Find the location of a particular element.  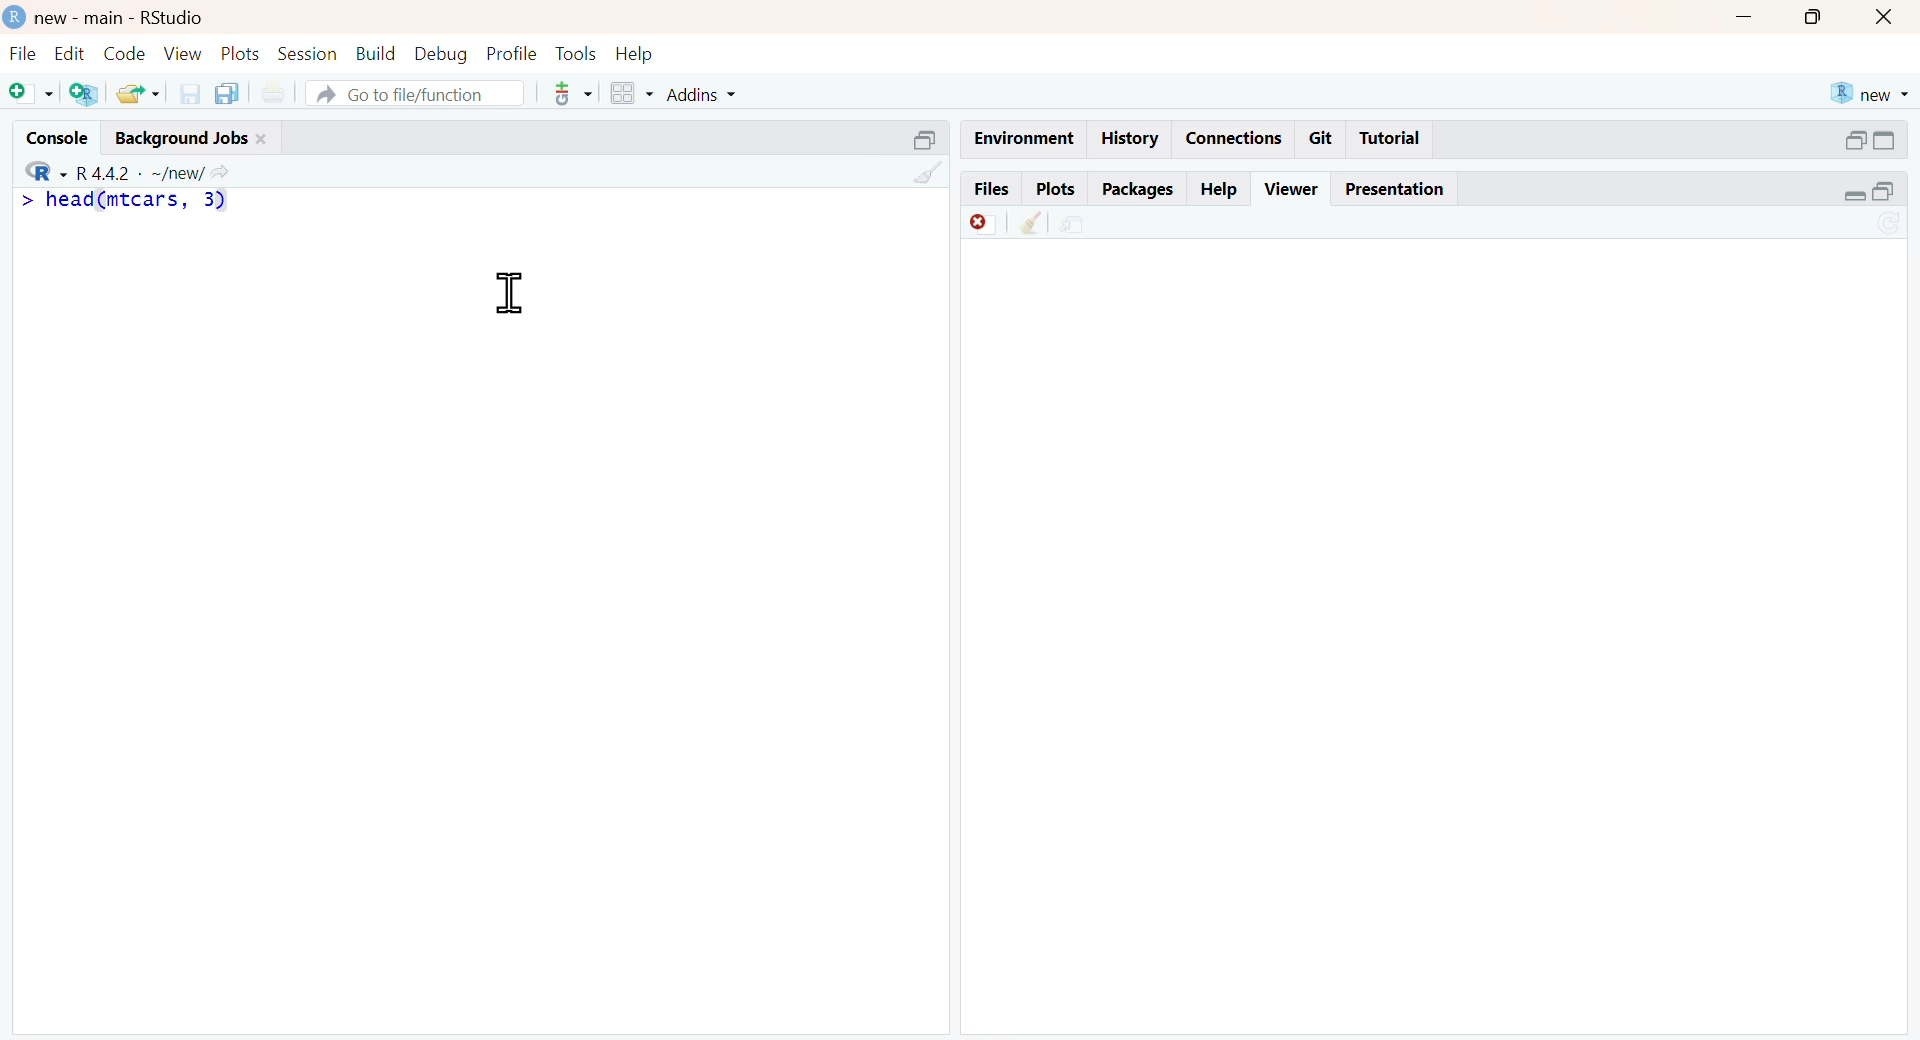

History is located at coordinates (1130, 138).